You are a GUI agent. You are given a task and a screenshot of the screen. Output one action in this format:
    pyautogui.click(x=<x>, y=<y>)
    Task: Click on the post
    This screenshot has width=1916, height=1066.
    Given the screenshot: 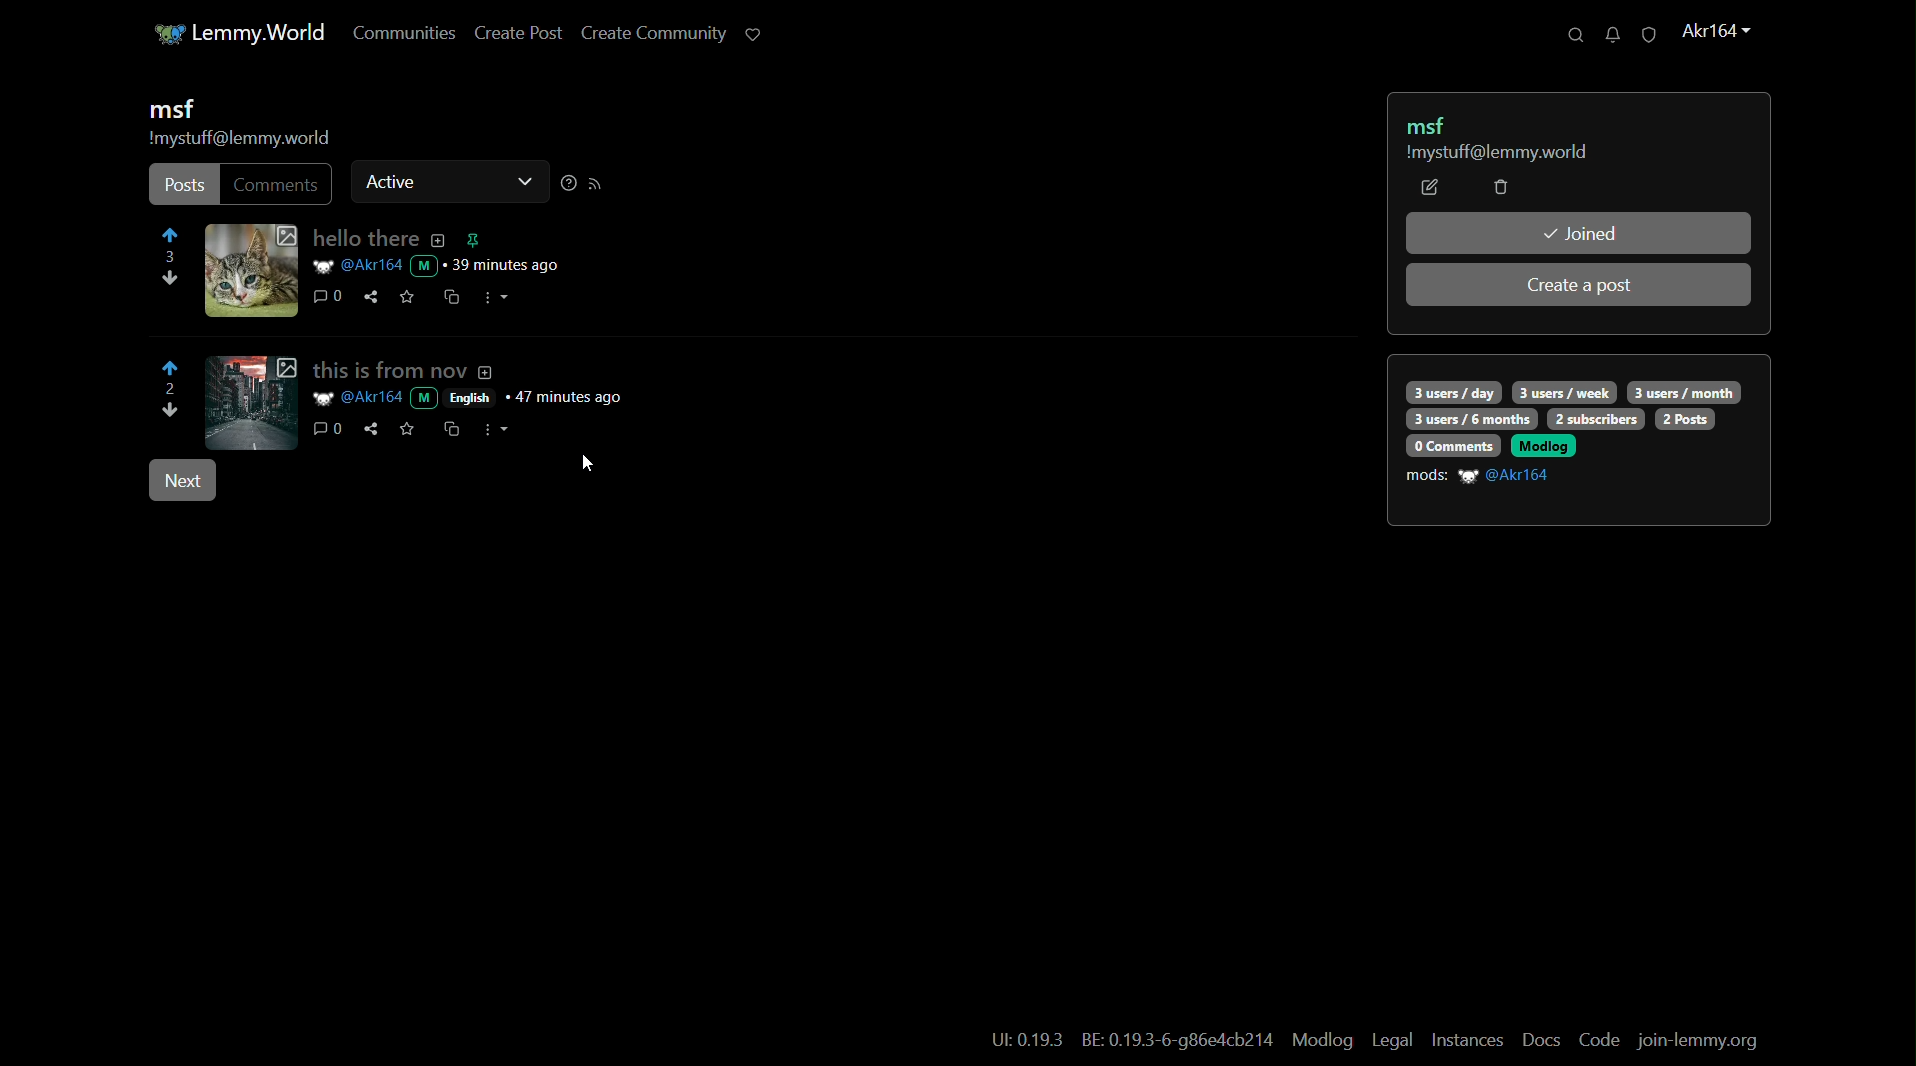 What is the action you would take?
    pyautogui.click(x=183, y=186)
    